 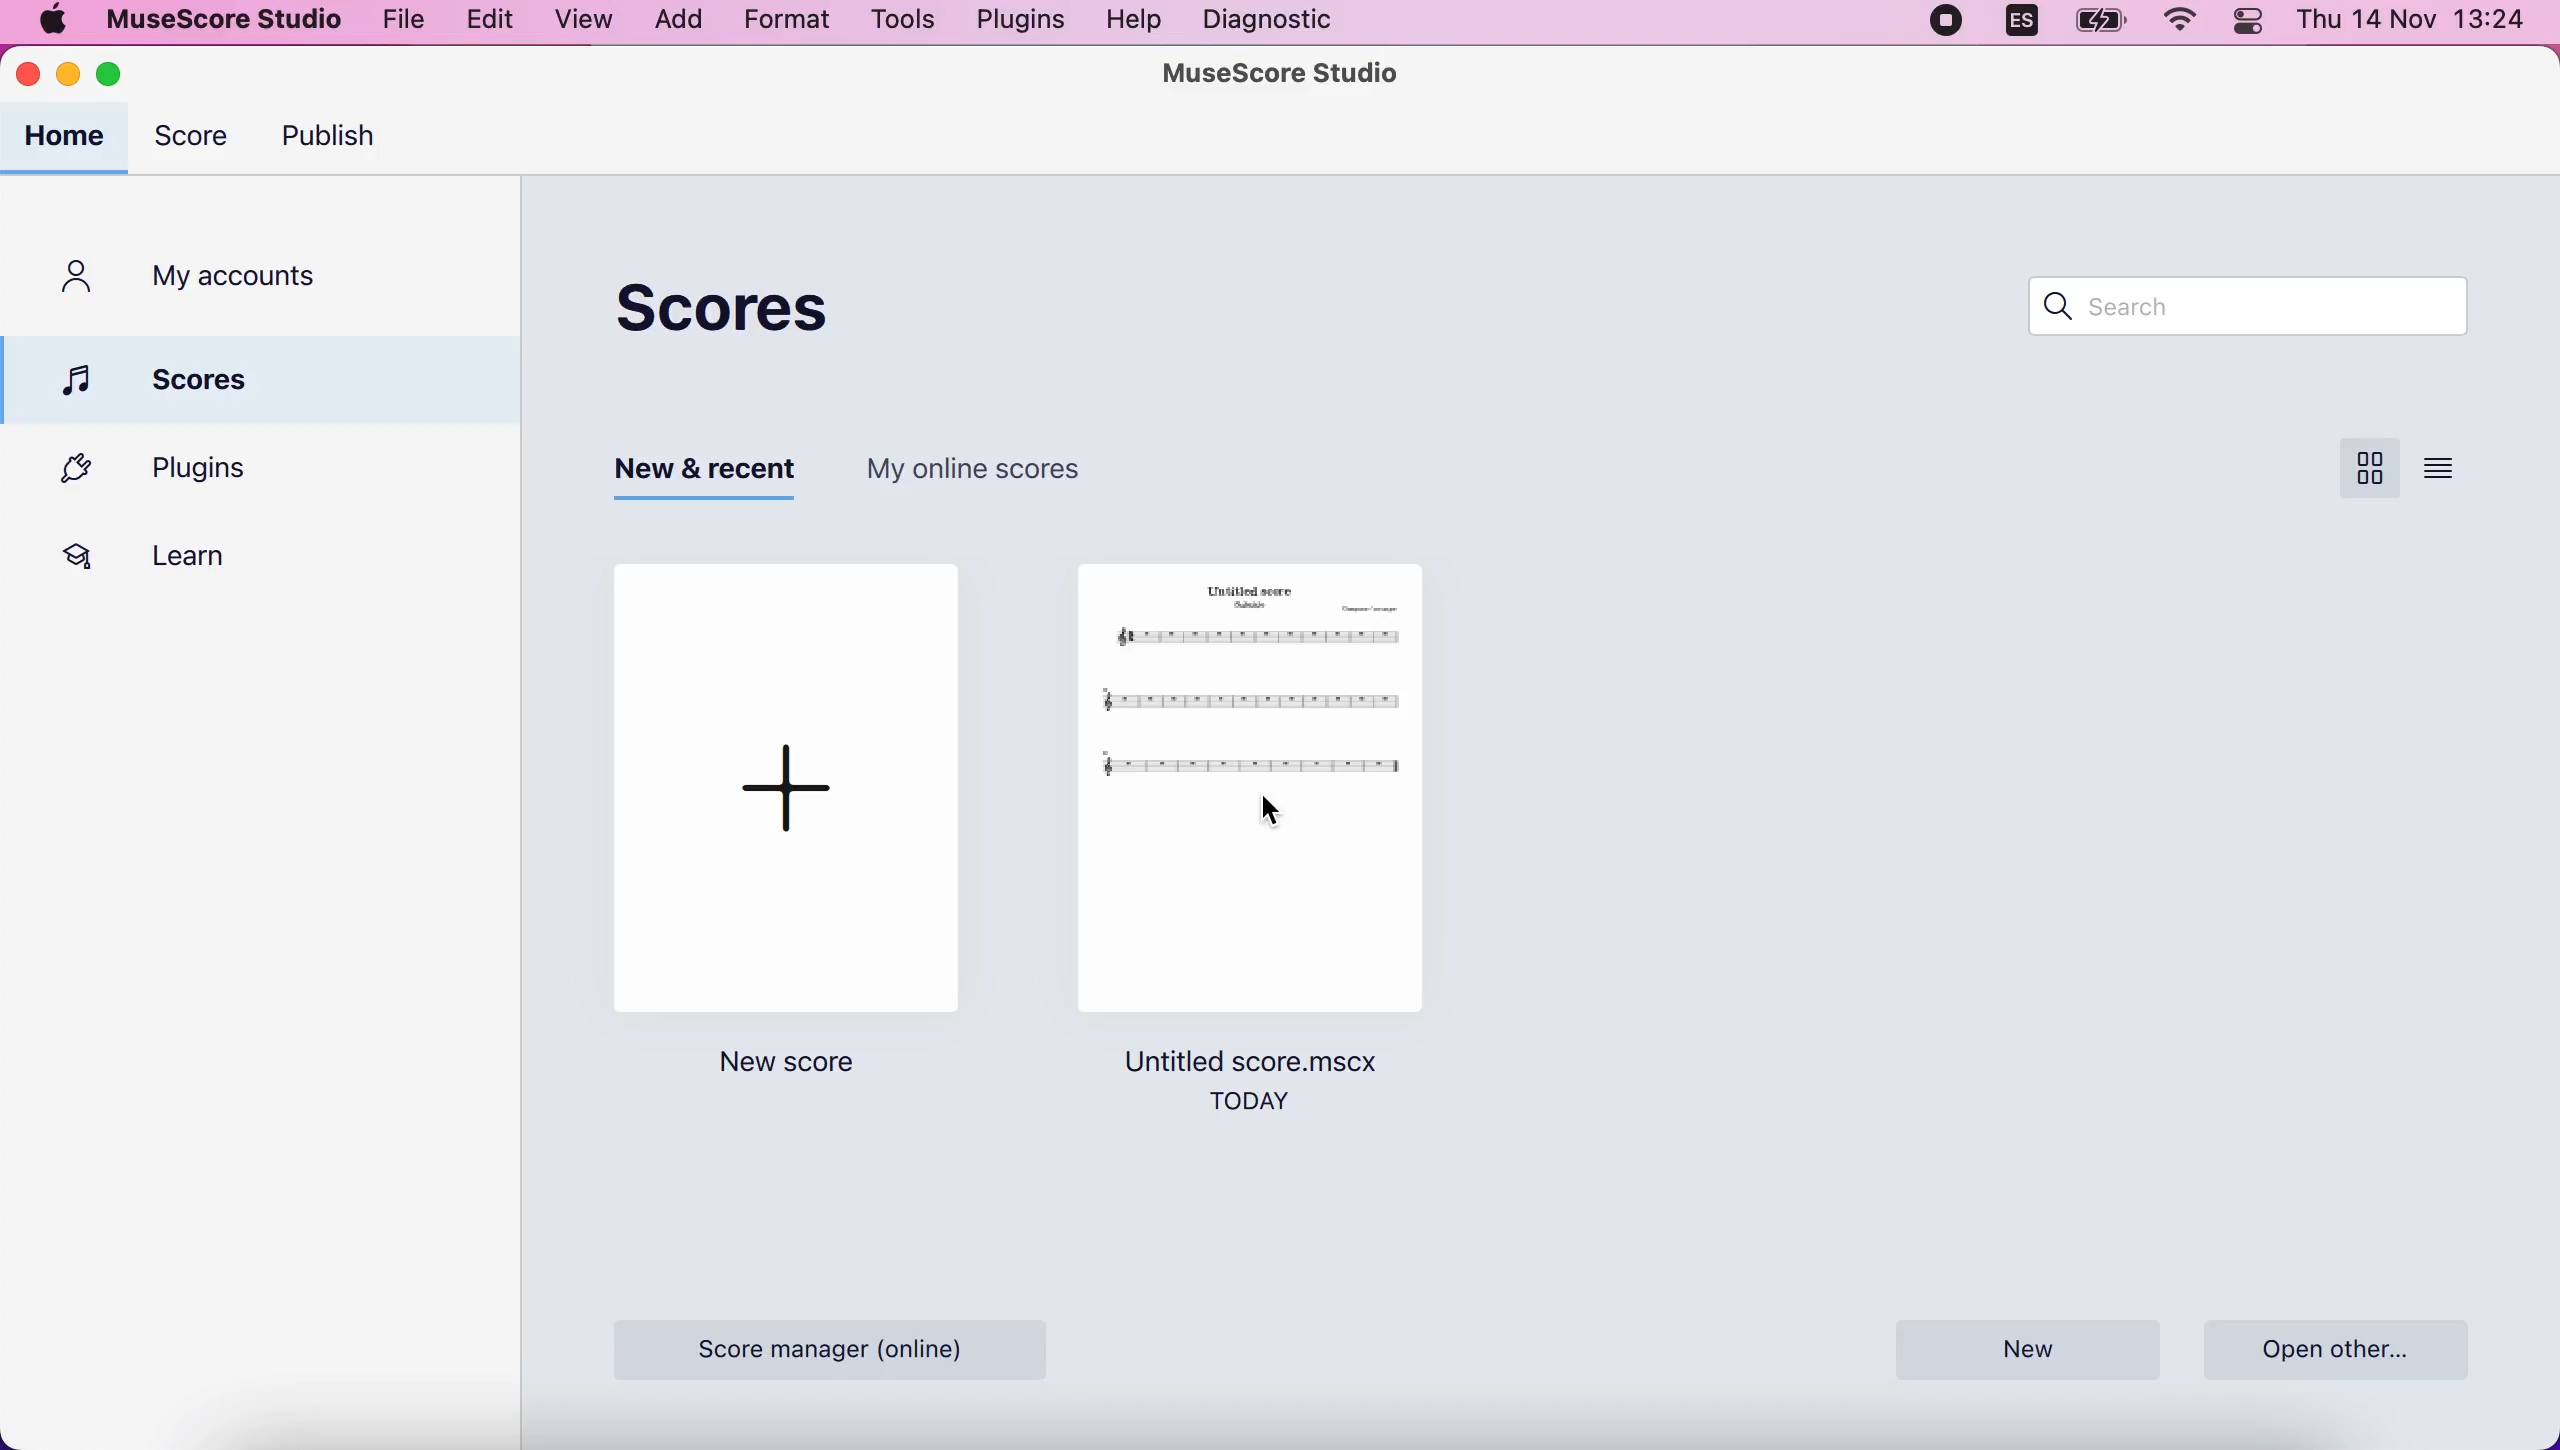 What do you see at coordinates (397, 21) in the screenshot?
I see `file` at bounding box center [397, 21].